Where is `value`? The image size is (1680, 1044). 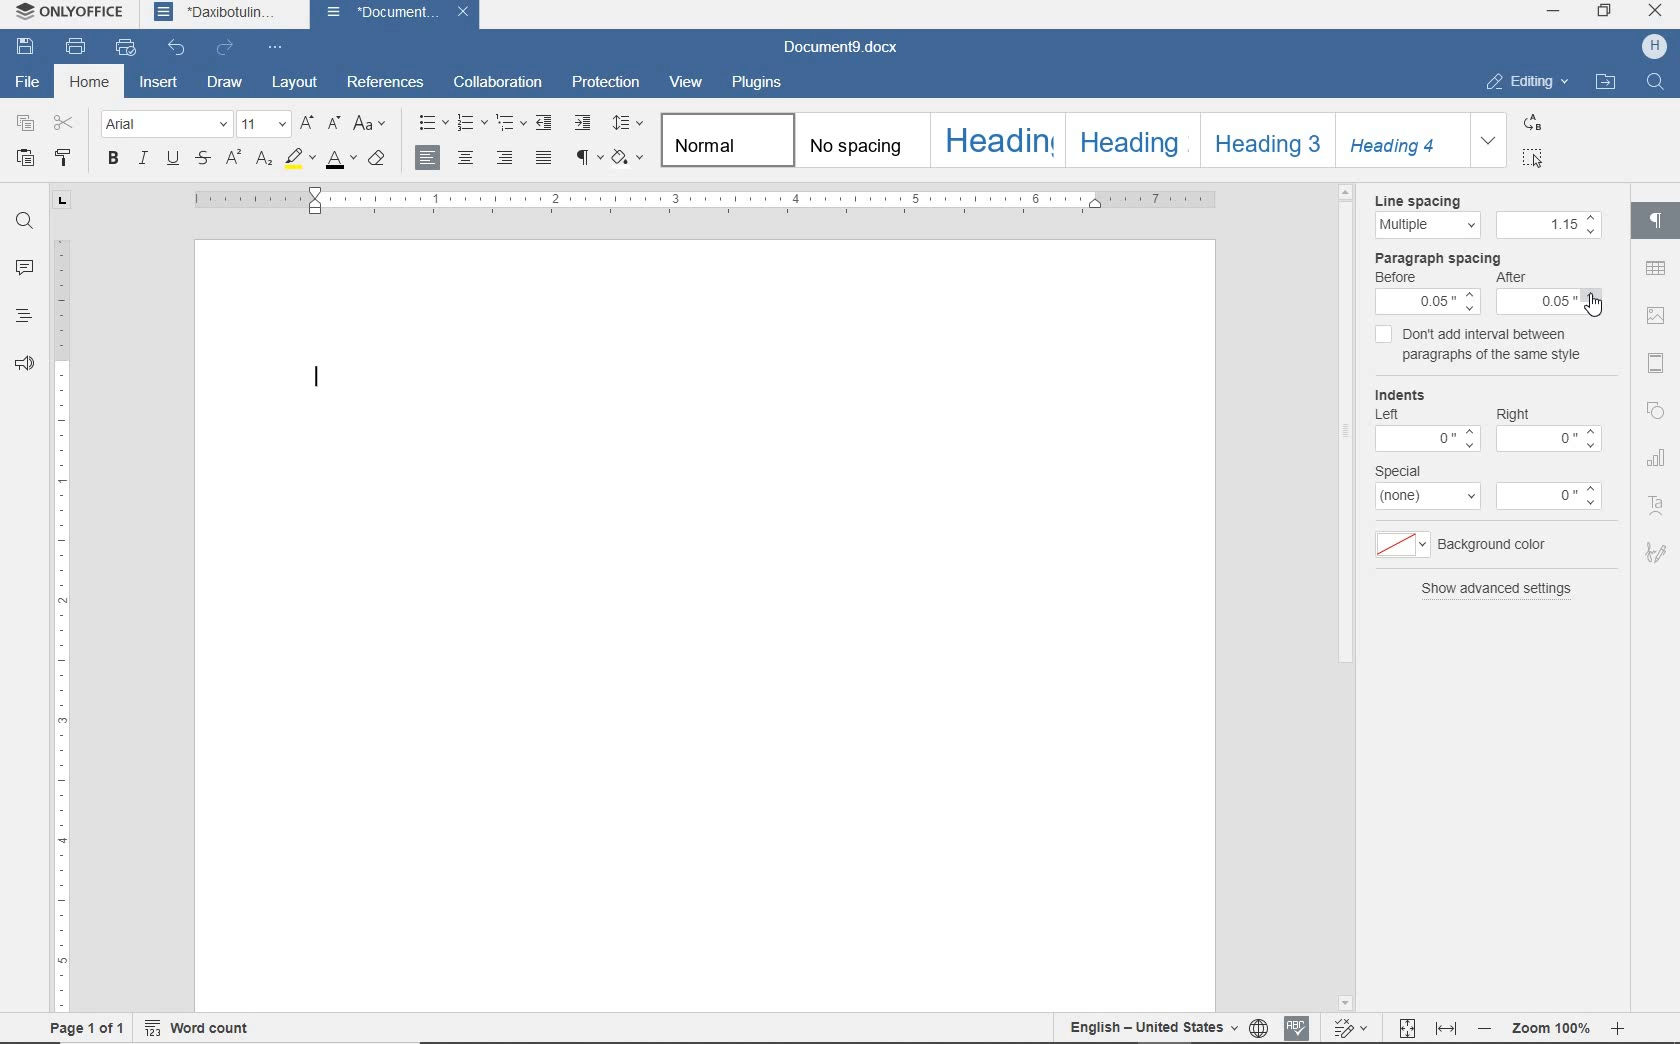 value is located at coordinates (1549, 497).